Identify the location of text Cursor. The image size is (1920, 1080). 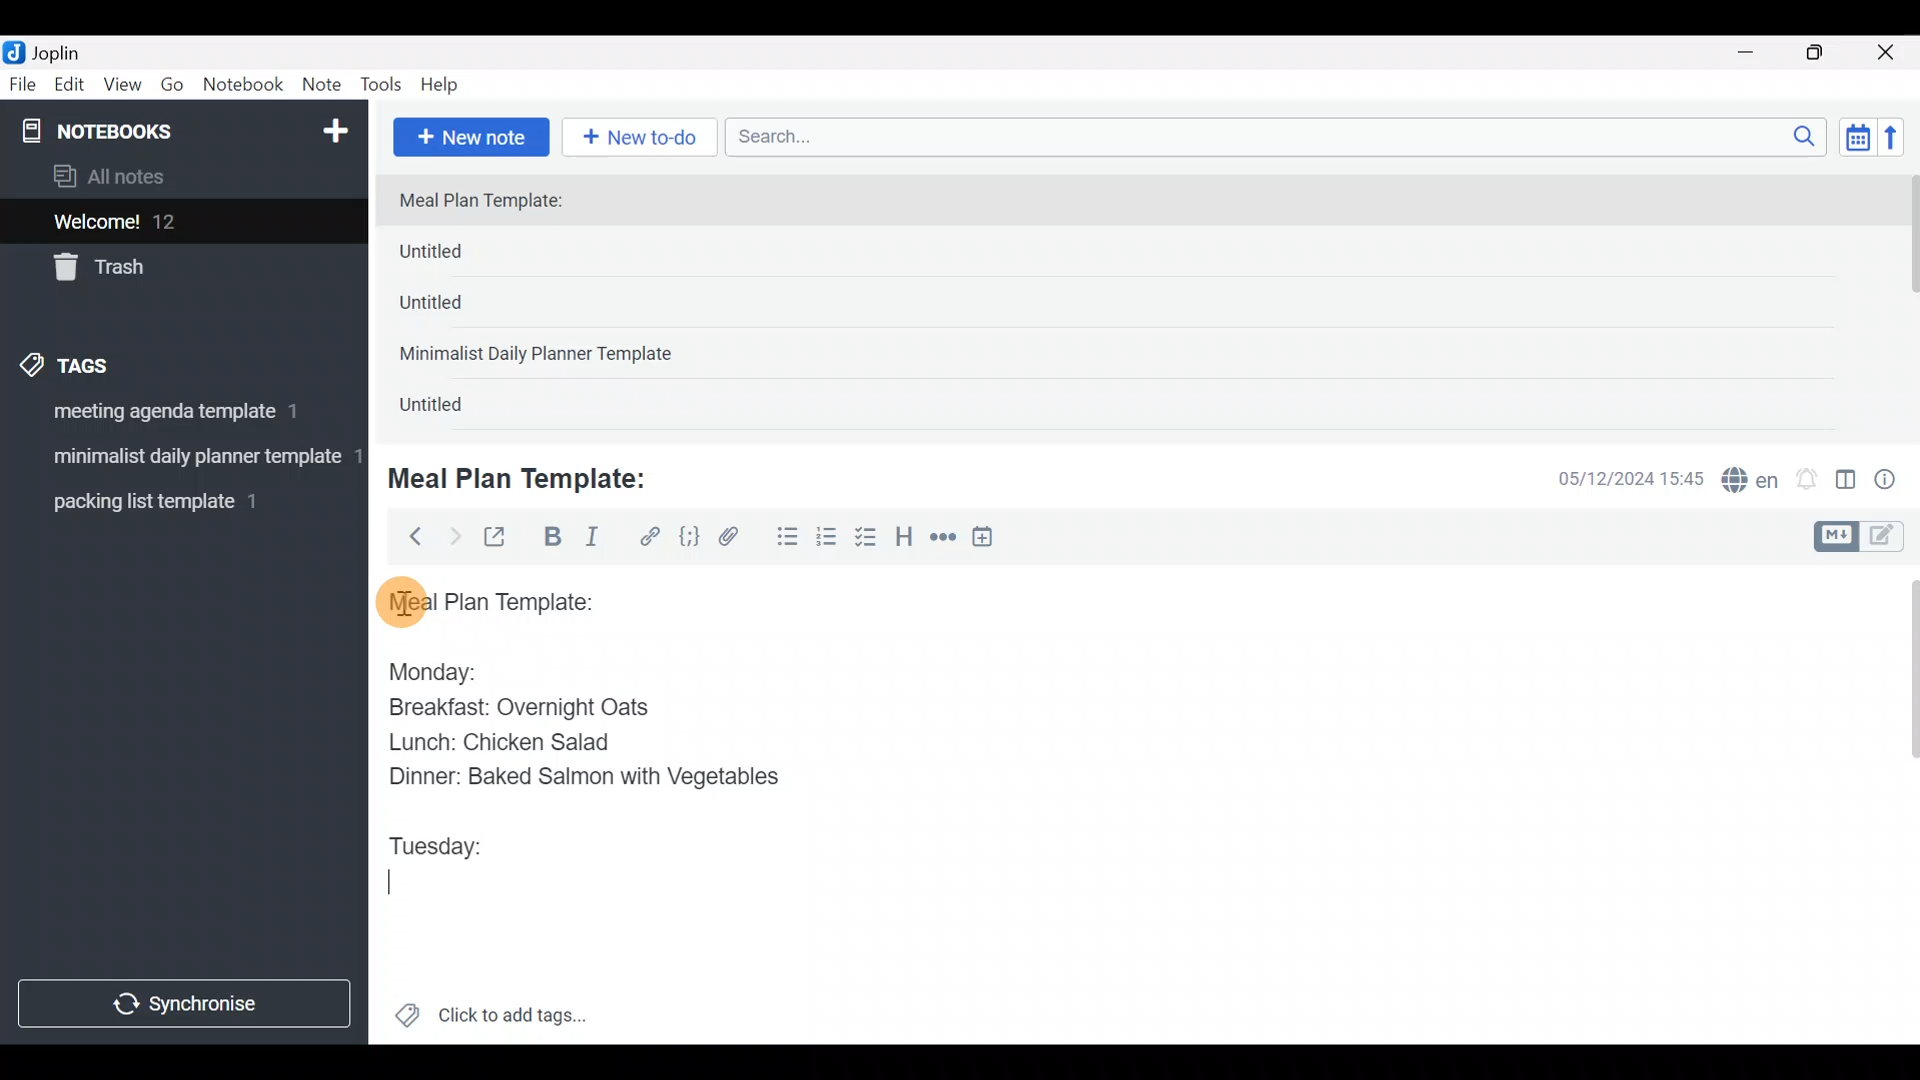
(403, 884).